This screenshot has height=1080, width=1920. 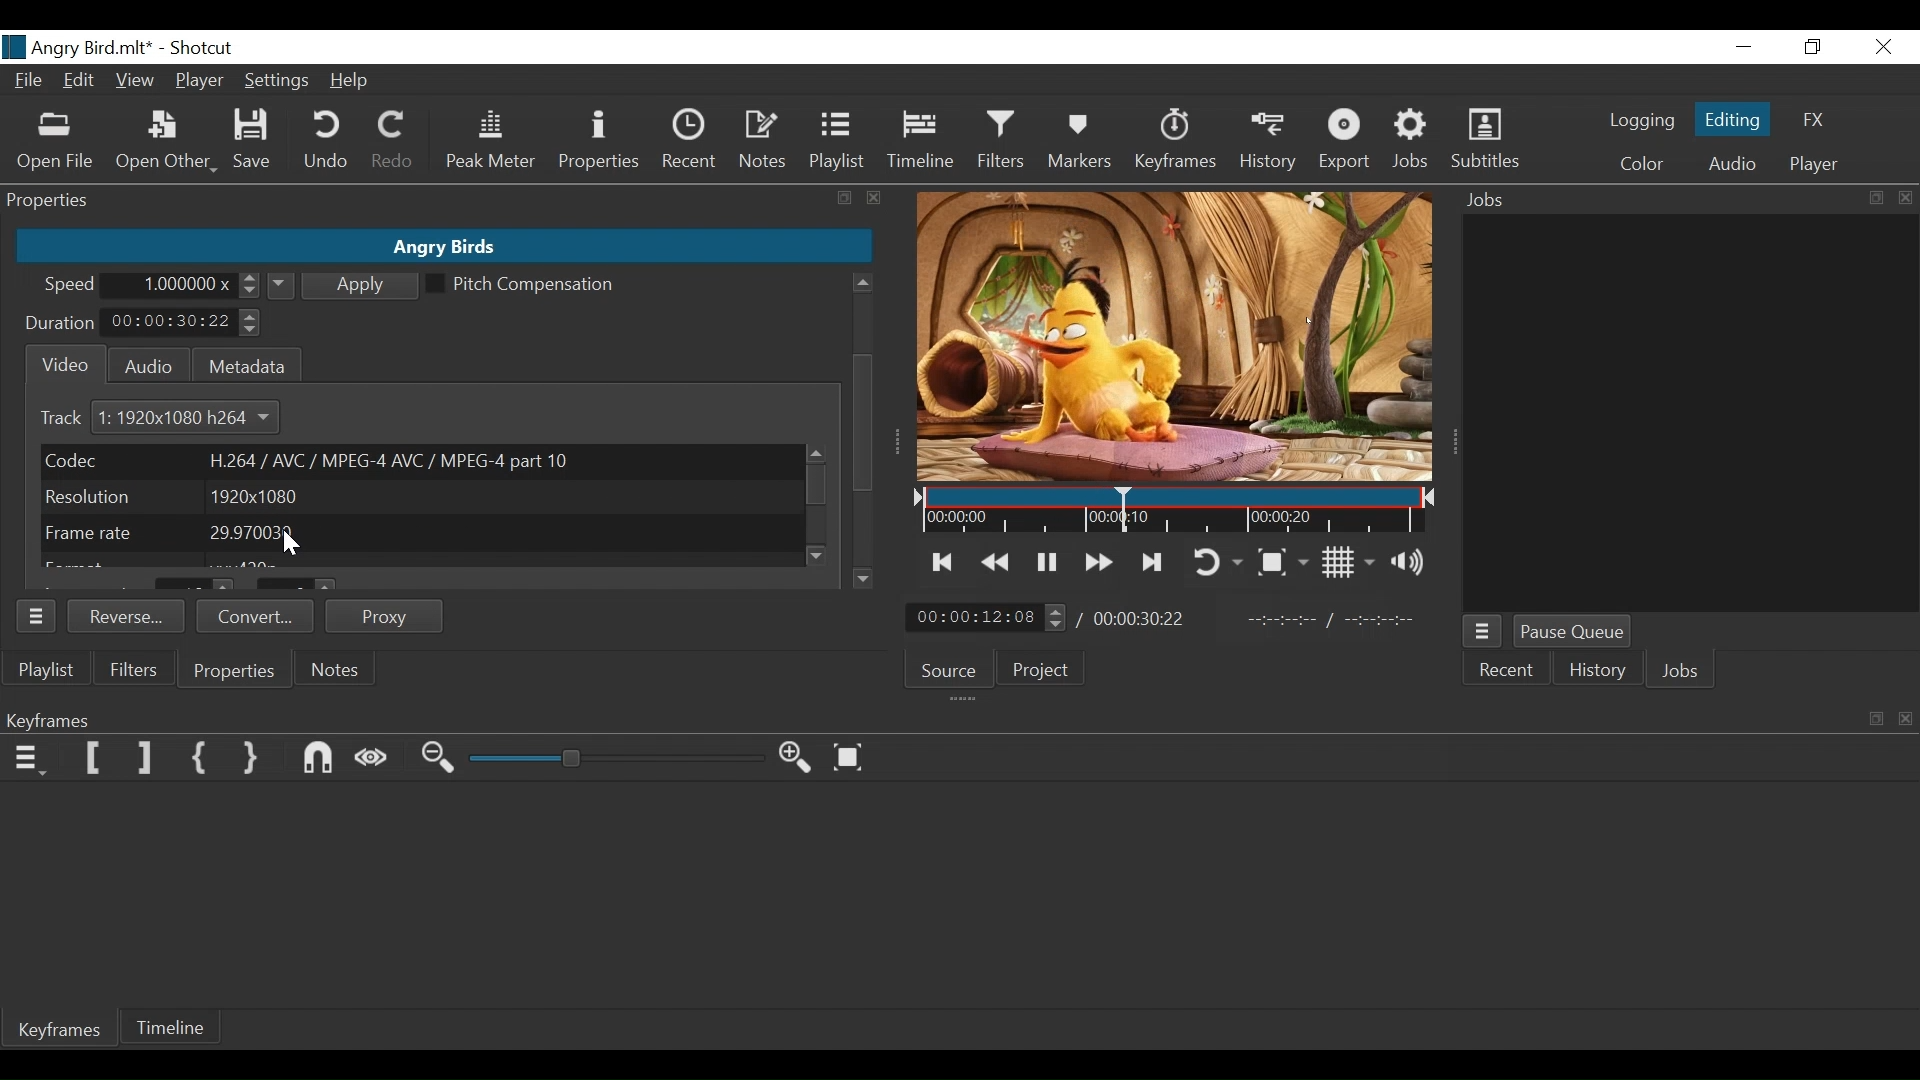 What do you see at coordinates (865, 410) in the screenshot?
I see `cursor` at bounding box center [865, 410].